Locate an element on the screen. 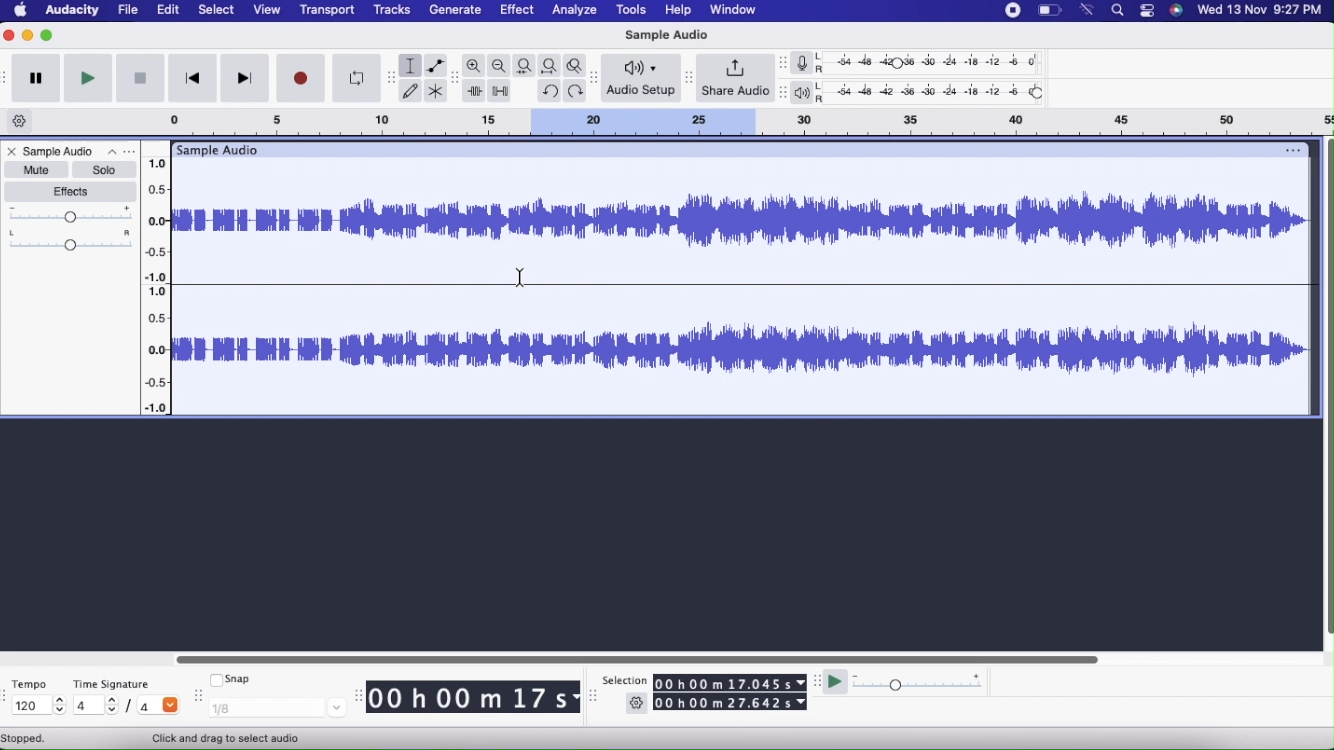 The image size is (1334, 750). Fit project to width is located at coordinates (552, 65).